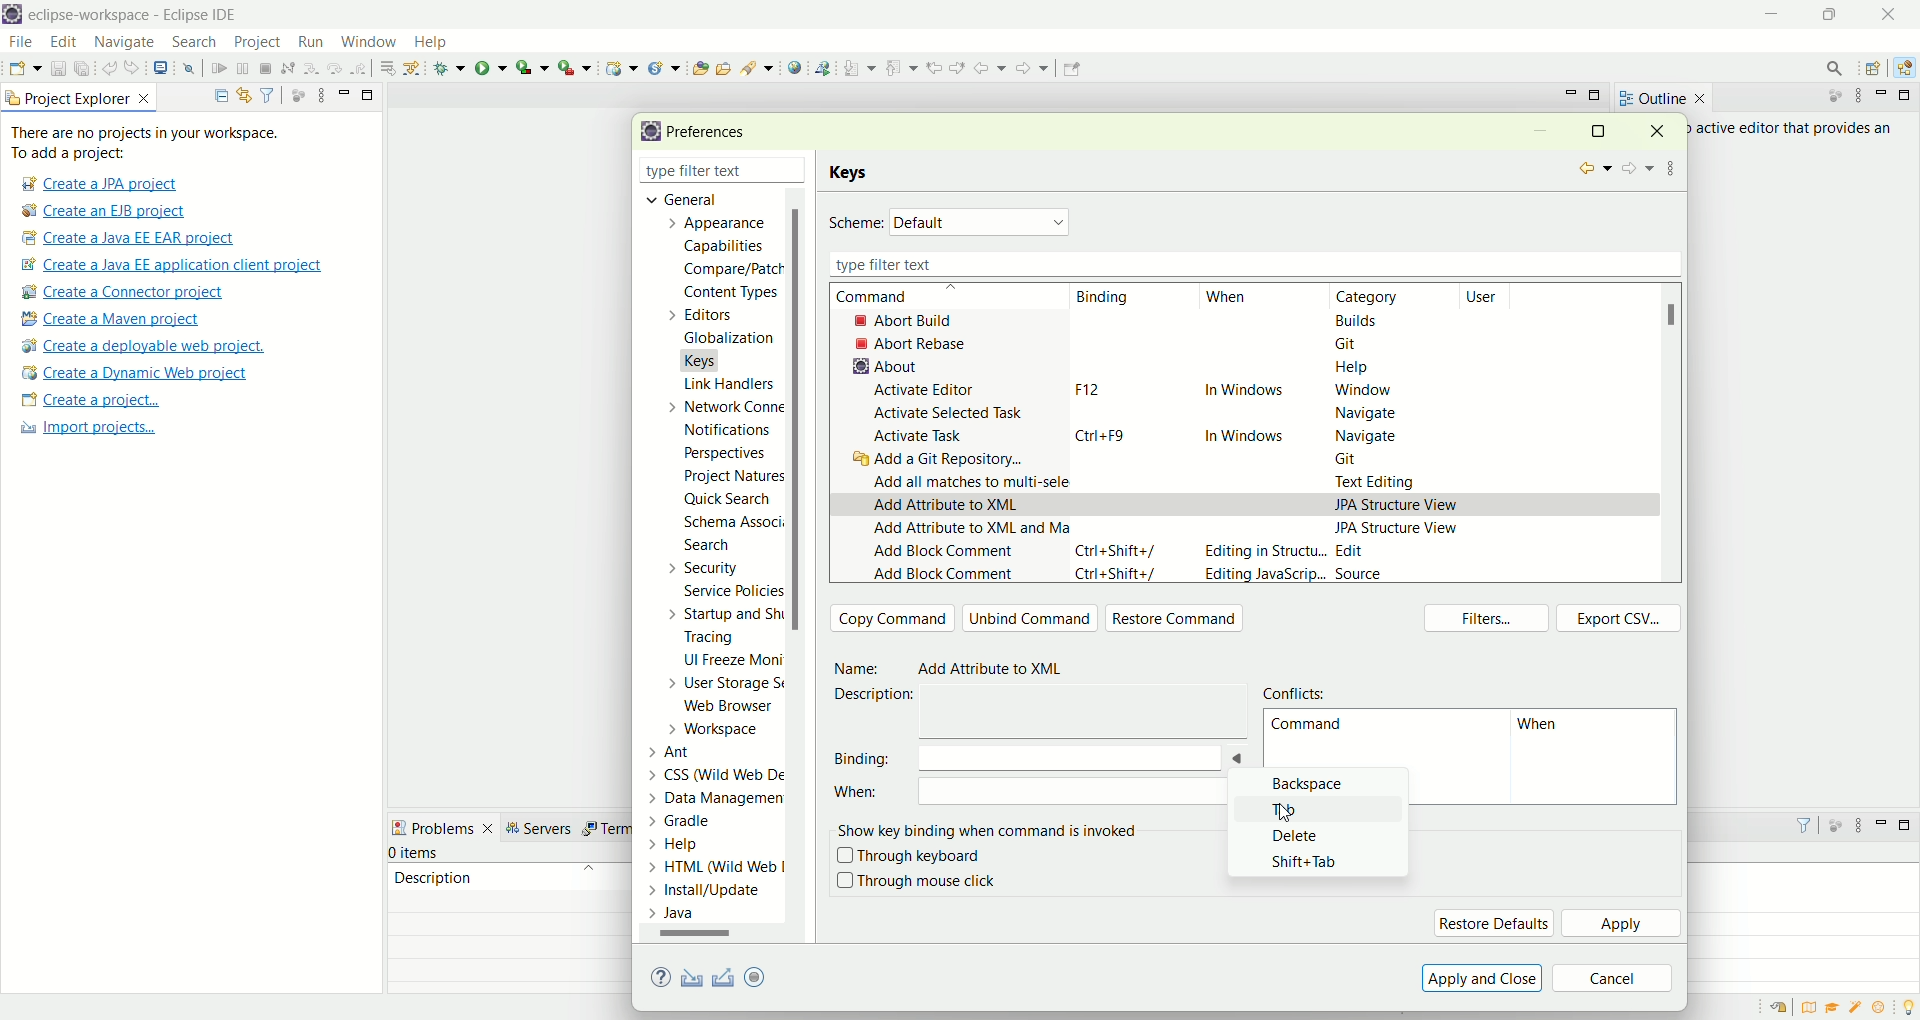  I want to click on run, so click(491, 67).